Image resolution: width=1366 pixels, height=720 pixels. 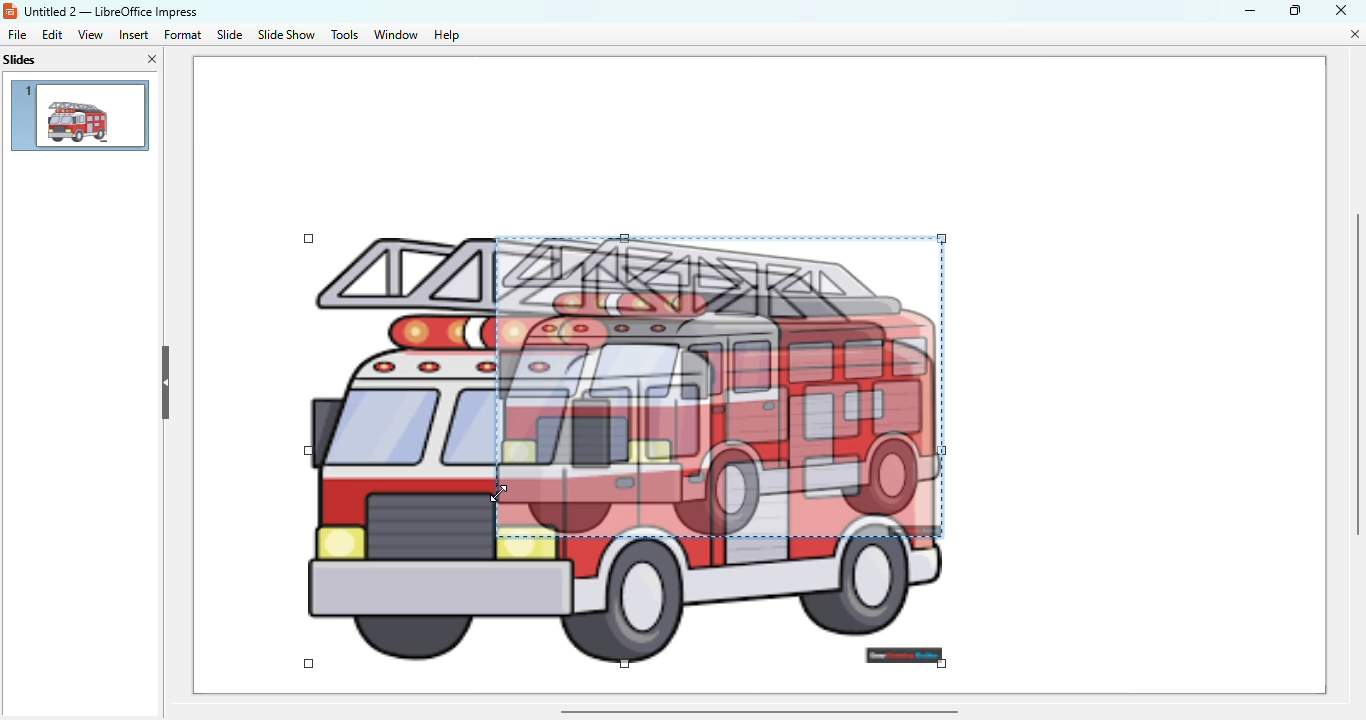 I want to click on corner handles, so click(x=310, y=451).